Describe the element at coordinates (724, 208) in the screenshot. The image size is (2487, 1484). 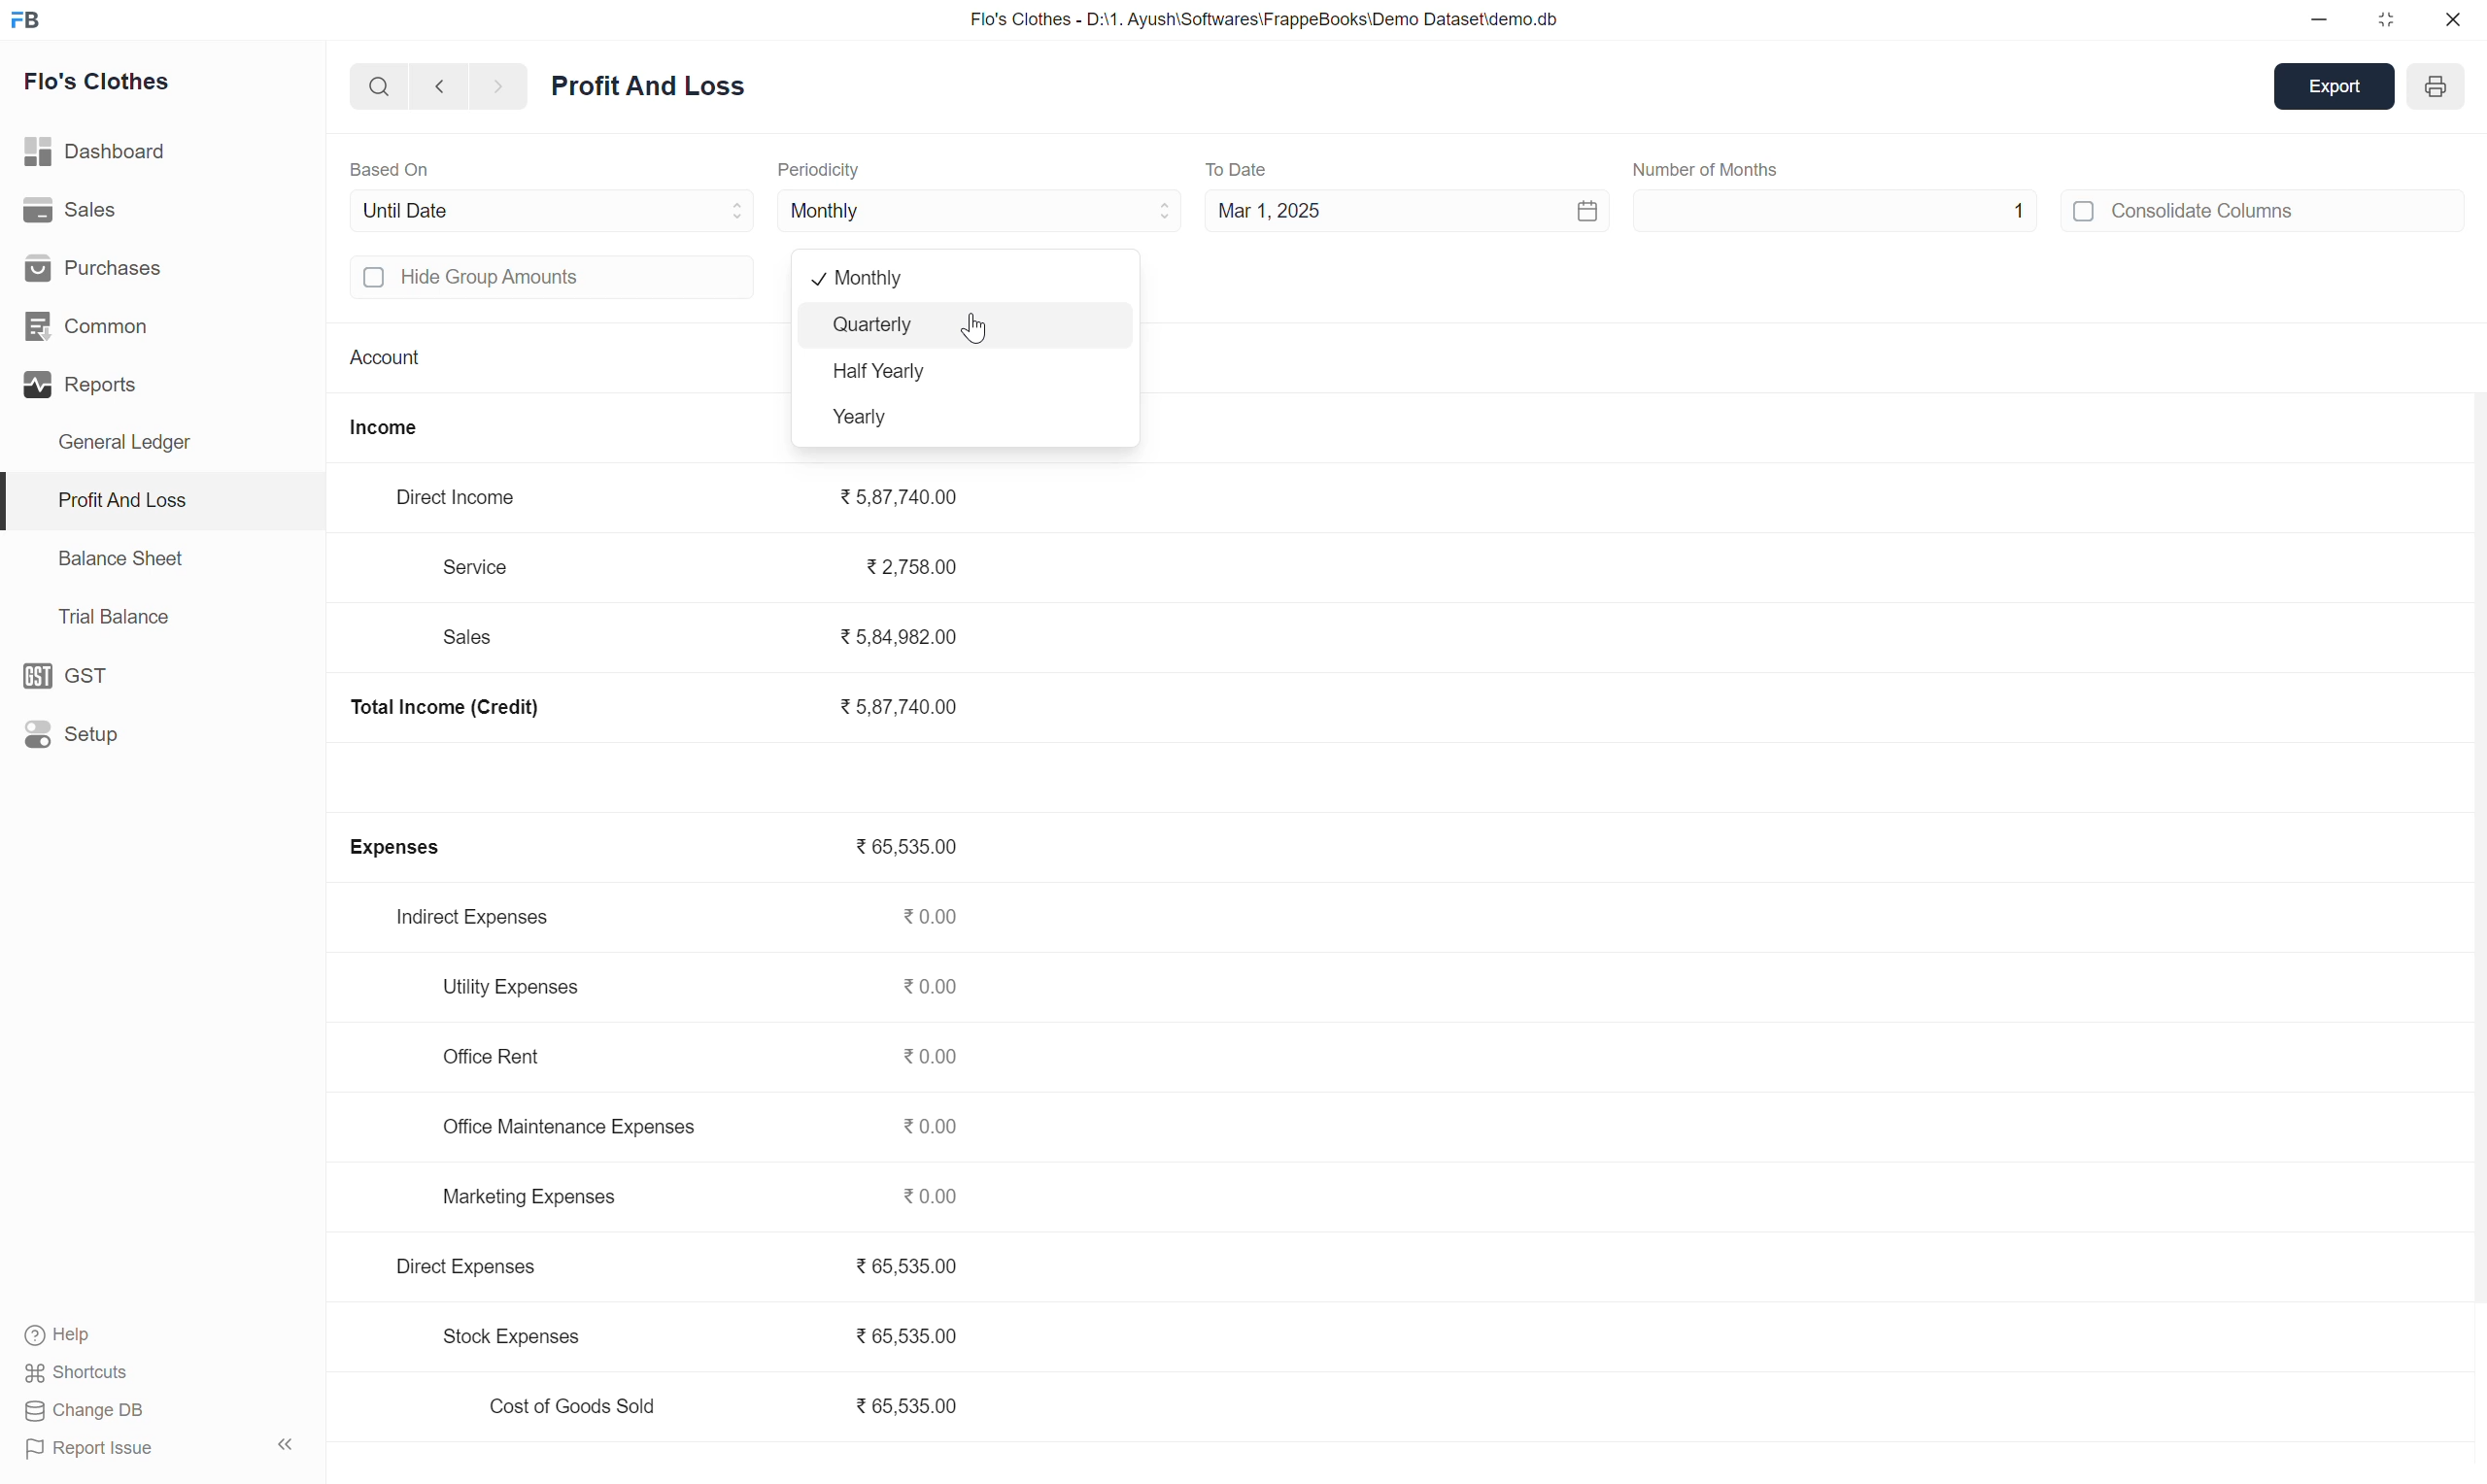
I see `"Based On" dropdown` at that location.